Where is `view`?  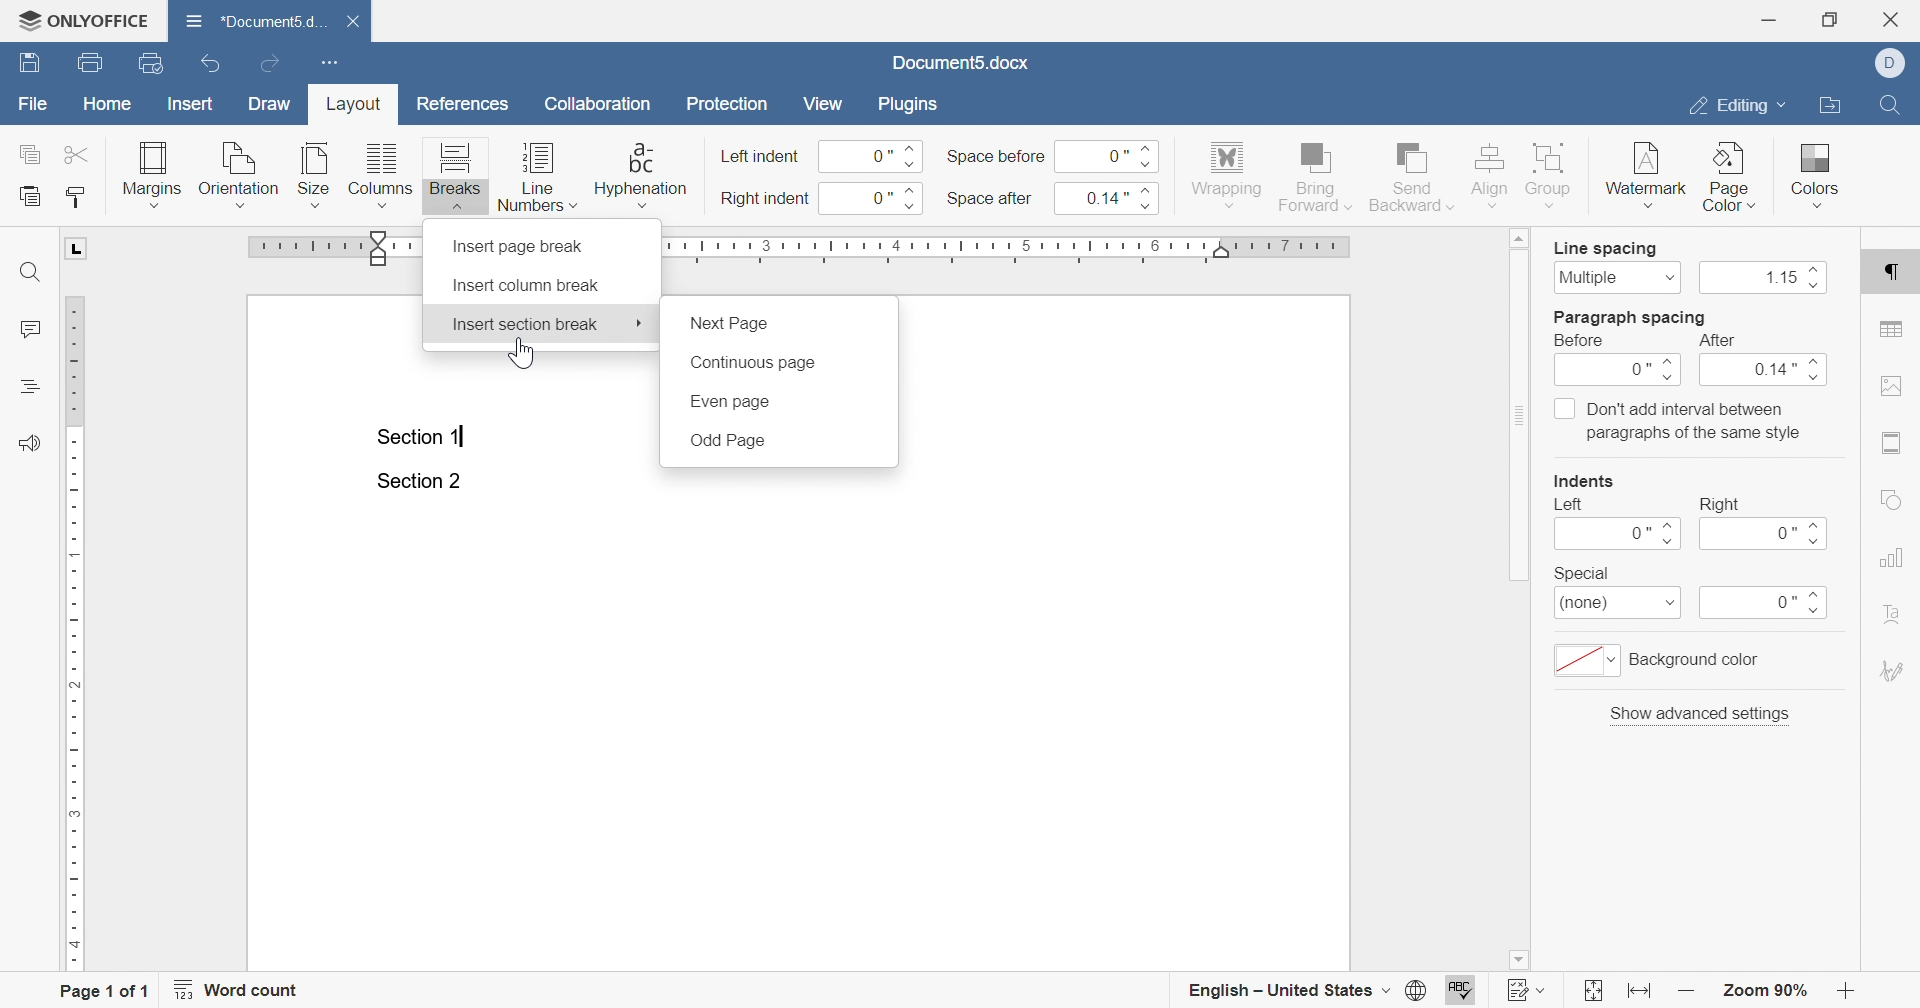
view is located at coordinates (825, 104).